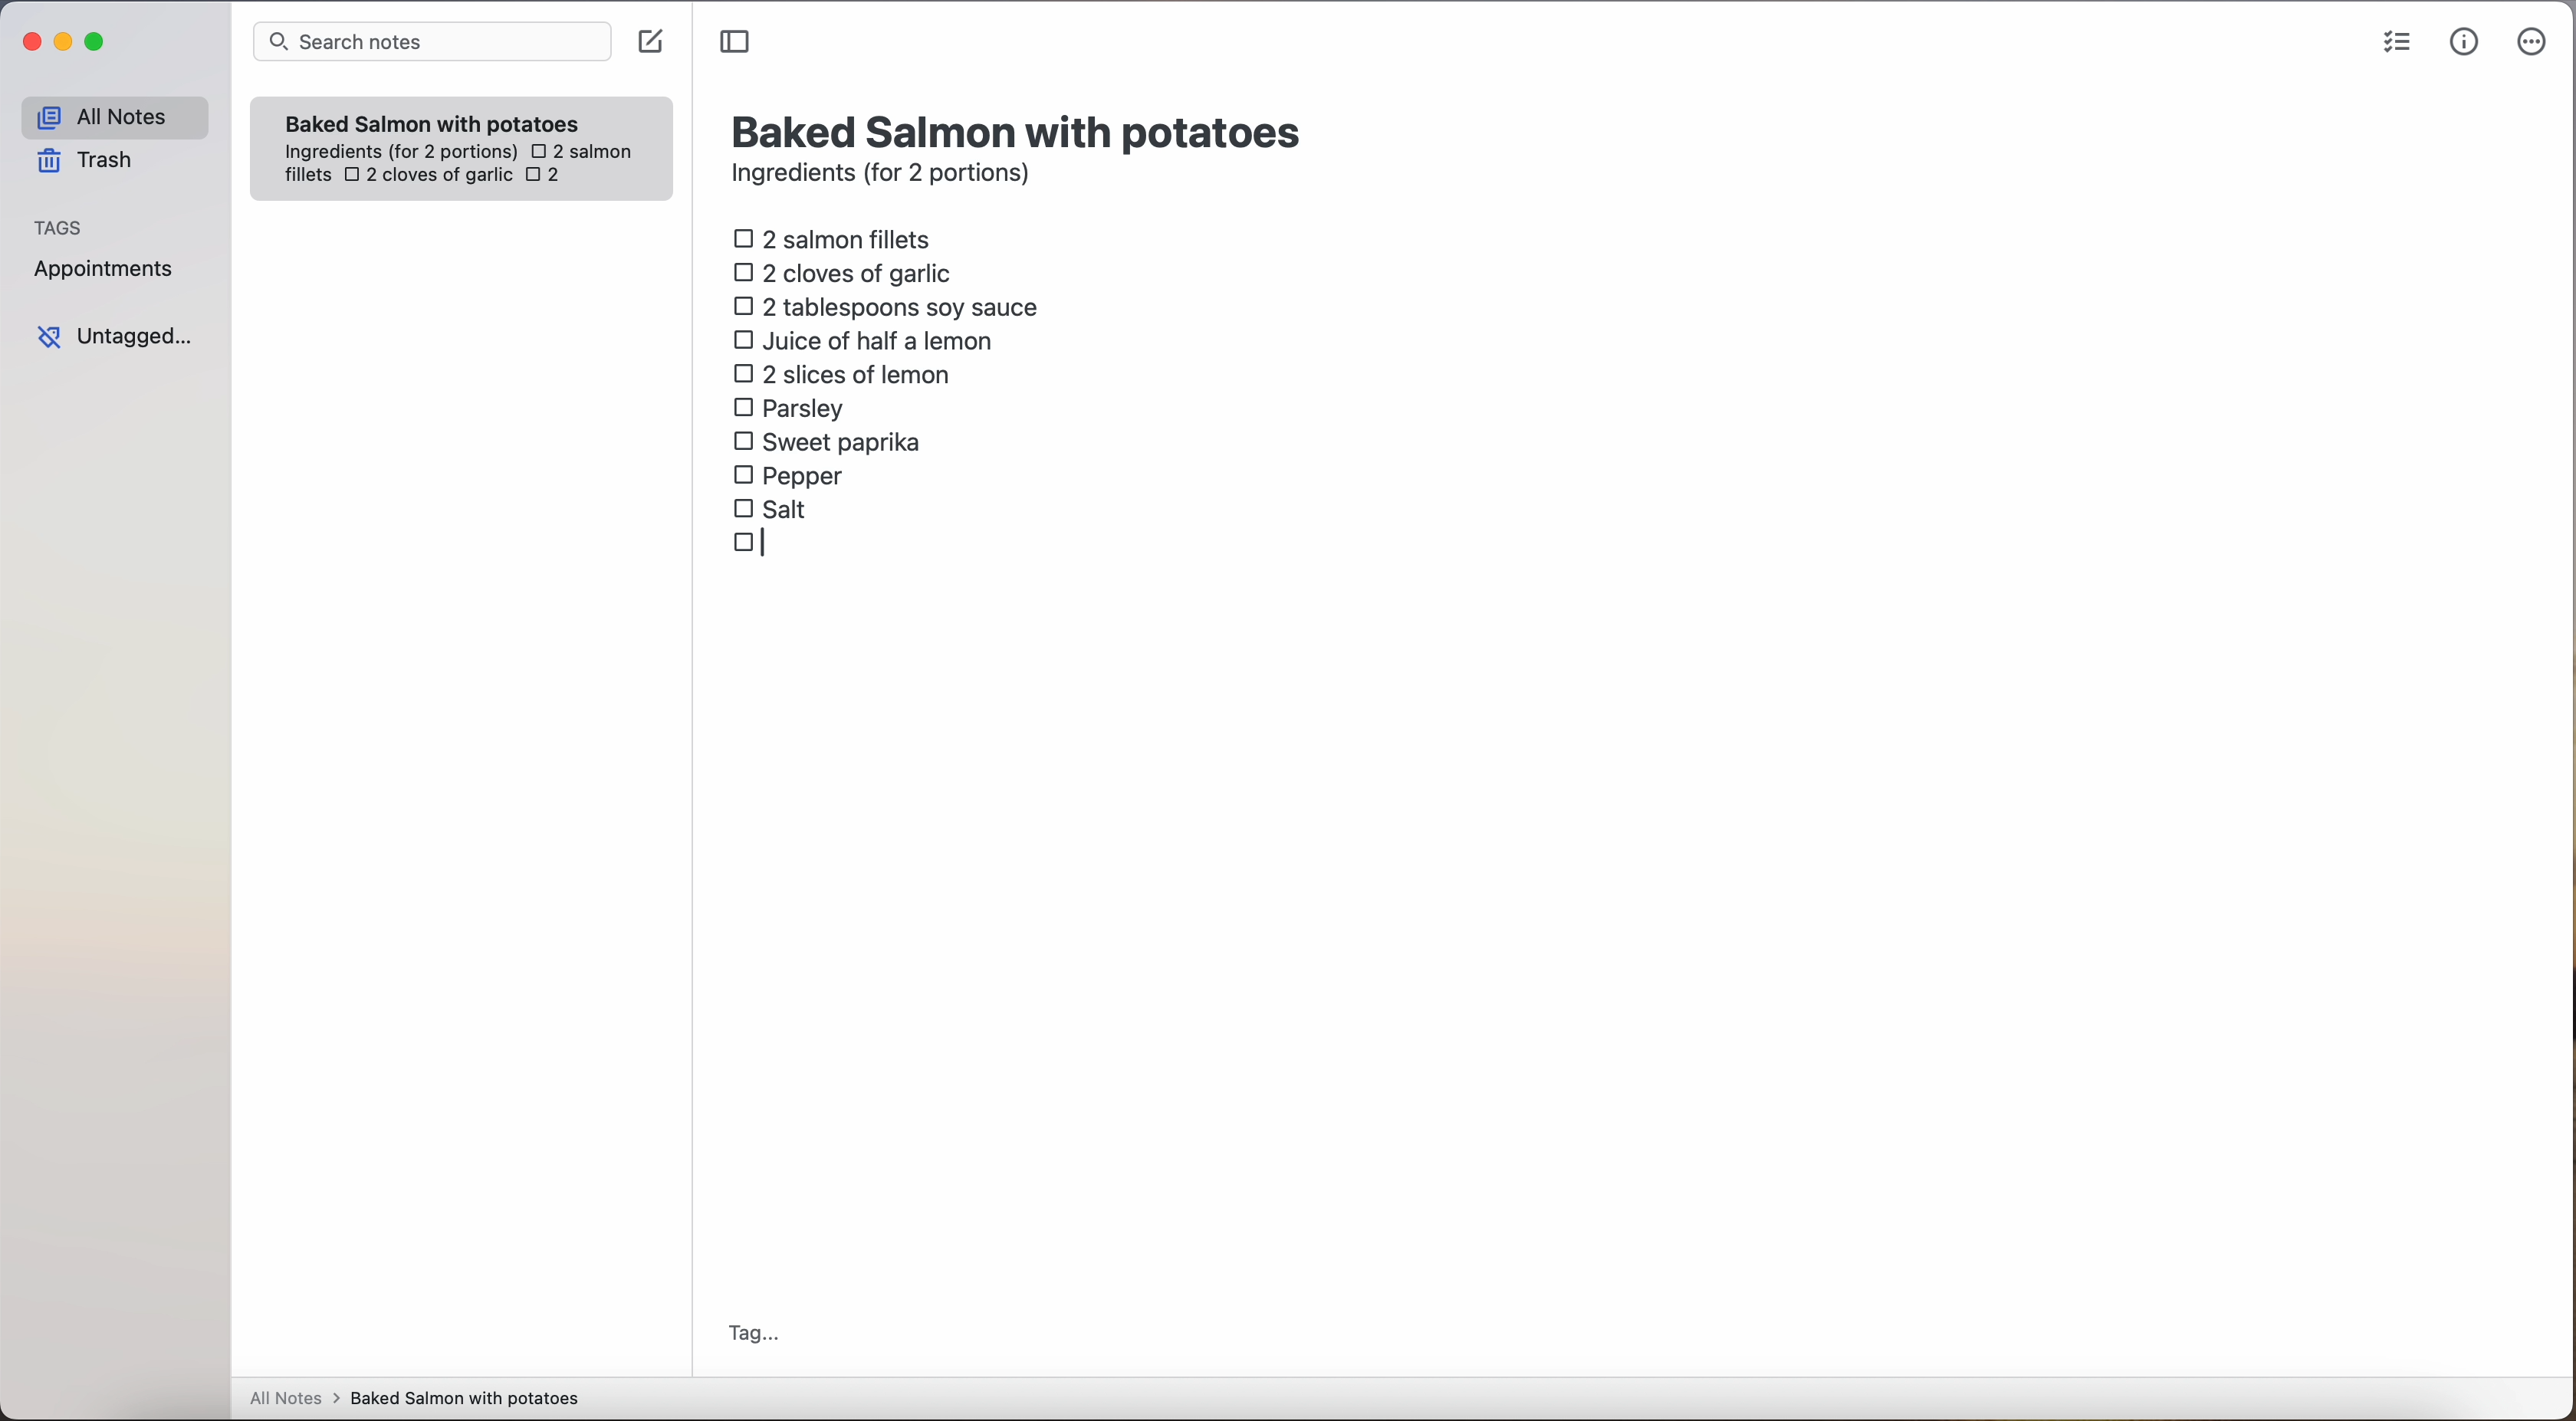 This screenshot has height=1421, width=2576. Describe the element at coordinates (549, 177) in the screenshot. I see `2 ` at that location.